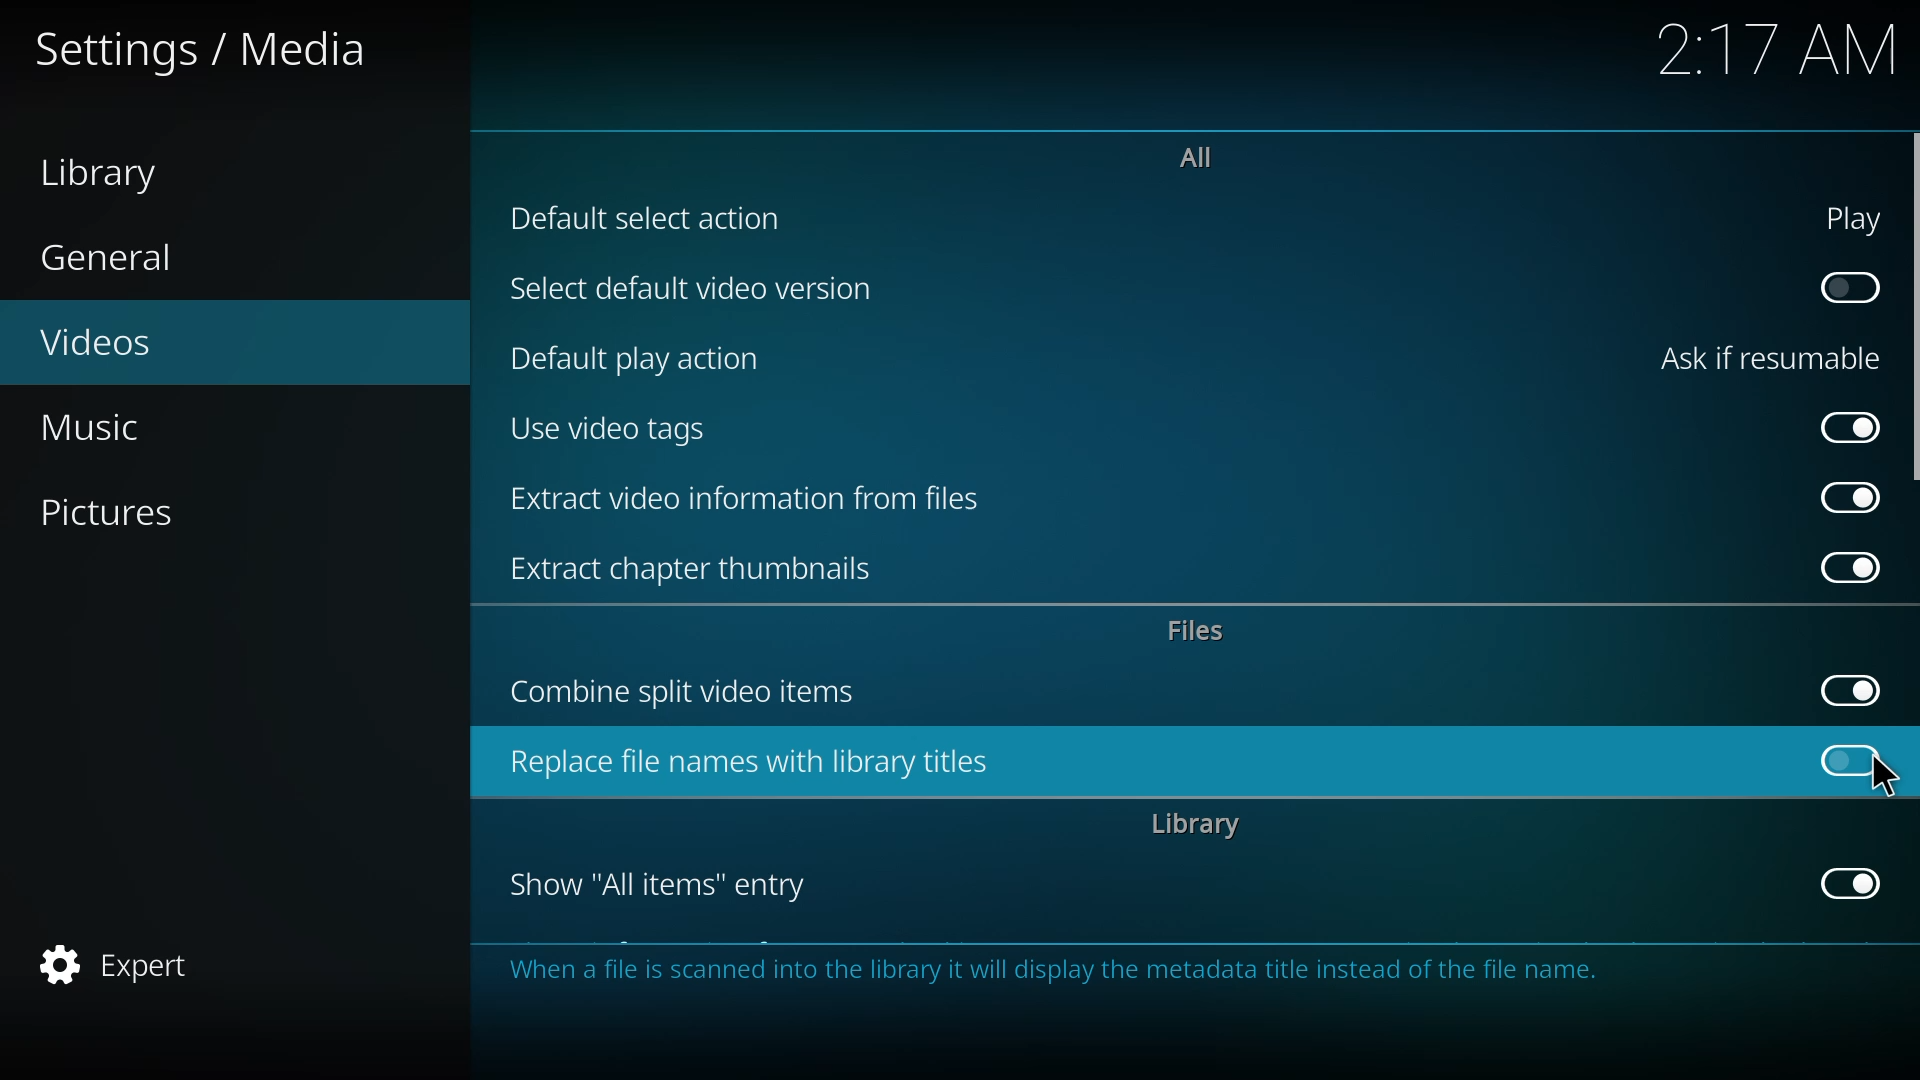 The width and height of the screenshot is (1920, 1080). Describe the element at coordinates (109, 172) in the screenshot. I see `library` at that location.